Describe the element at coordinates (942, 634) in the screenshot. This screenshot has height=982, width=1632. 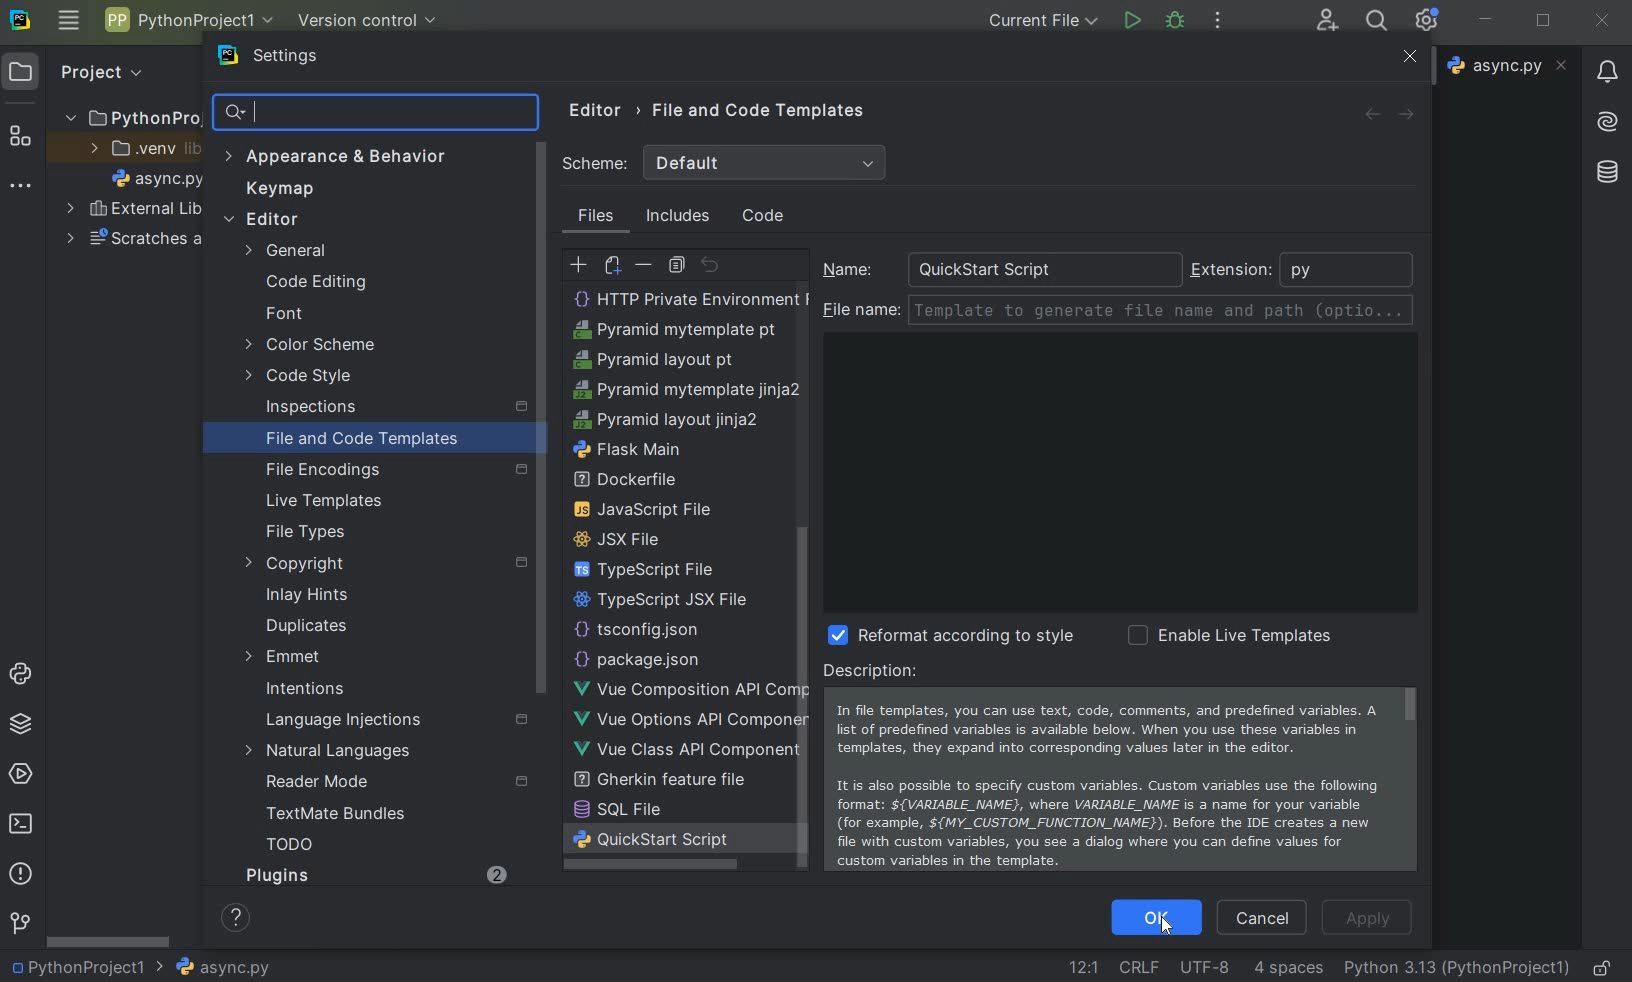
I see `reformat according to style` at that location.